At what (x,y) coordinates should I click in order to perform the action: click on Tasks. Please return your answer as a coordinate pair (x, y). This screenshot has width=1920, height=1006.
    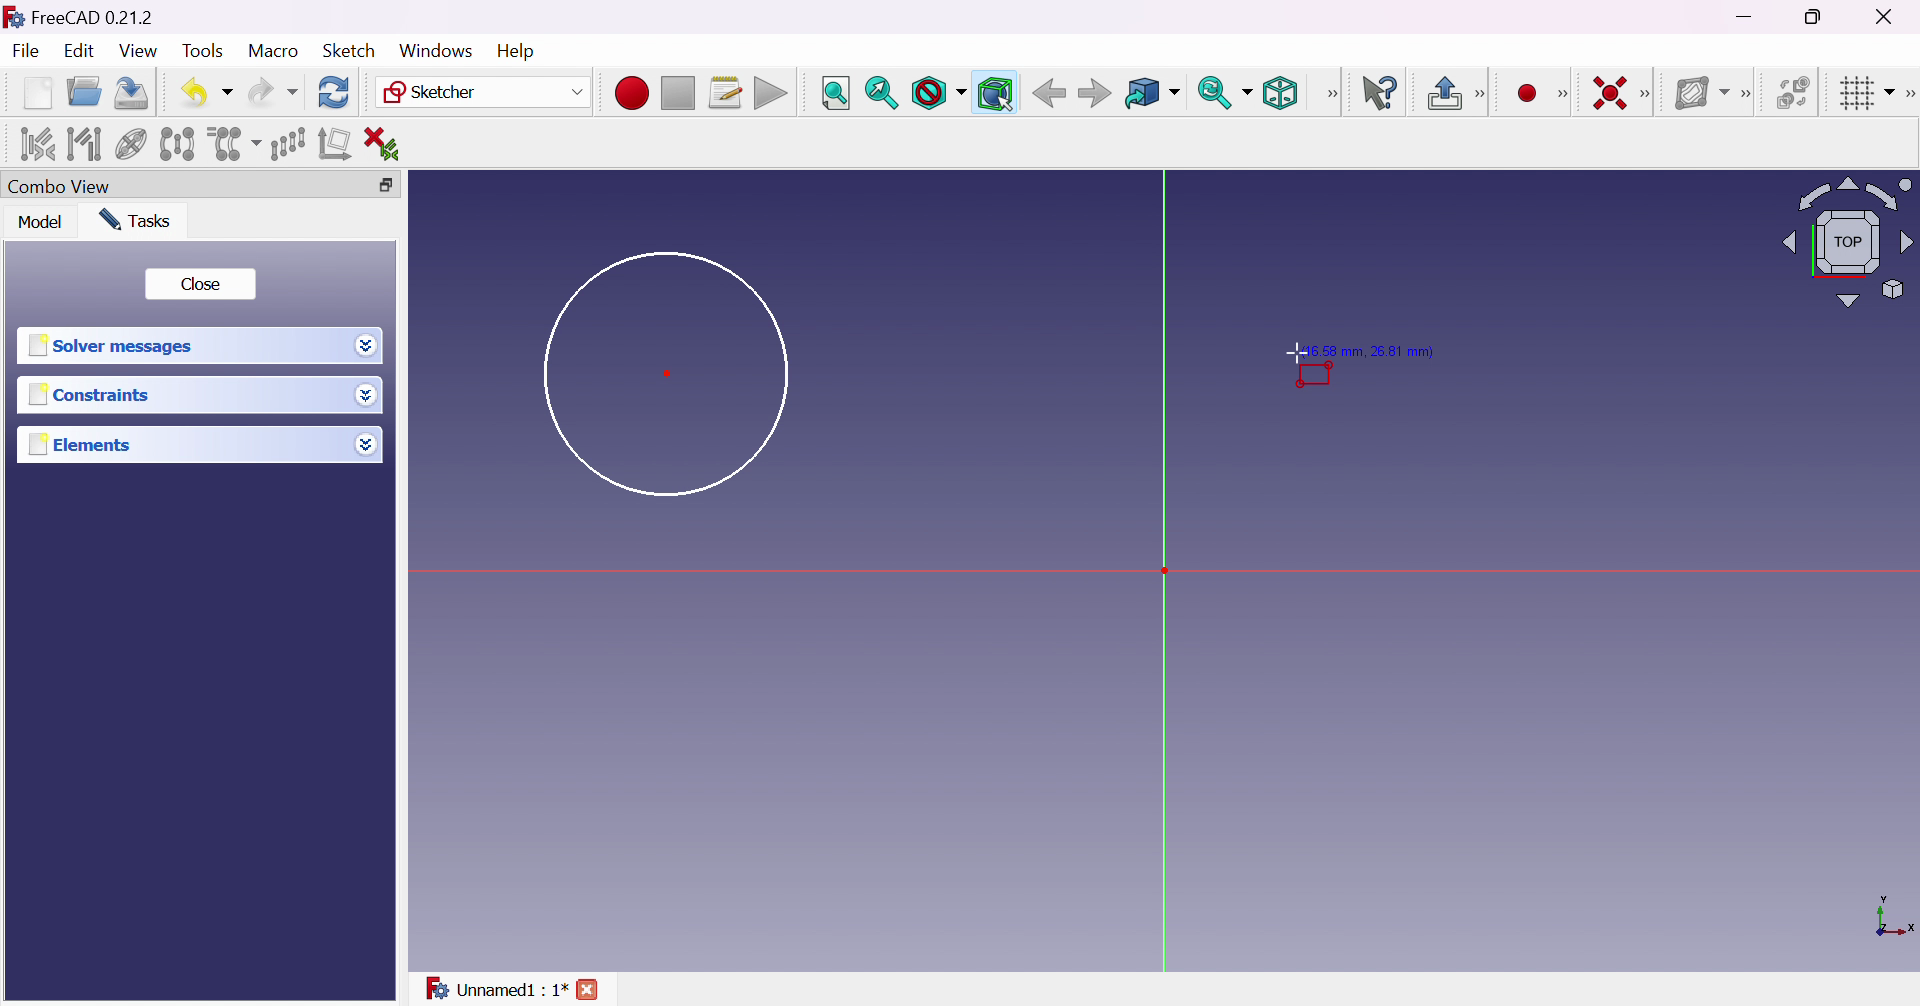
    Looking at the image, I should click on (134, 219).